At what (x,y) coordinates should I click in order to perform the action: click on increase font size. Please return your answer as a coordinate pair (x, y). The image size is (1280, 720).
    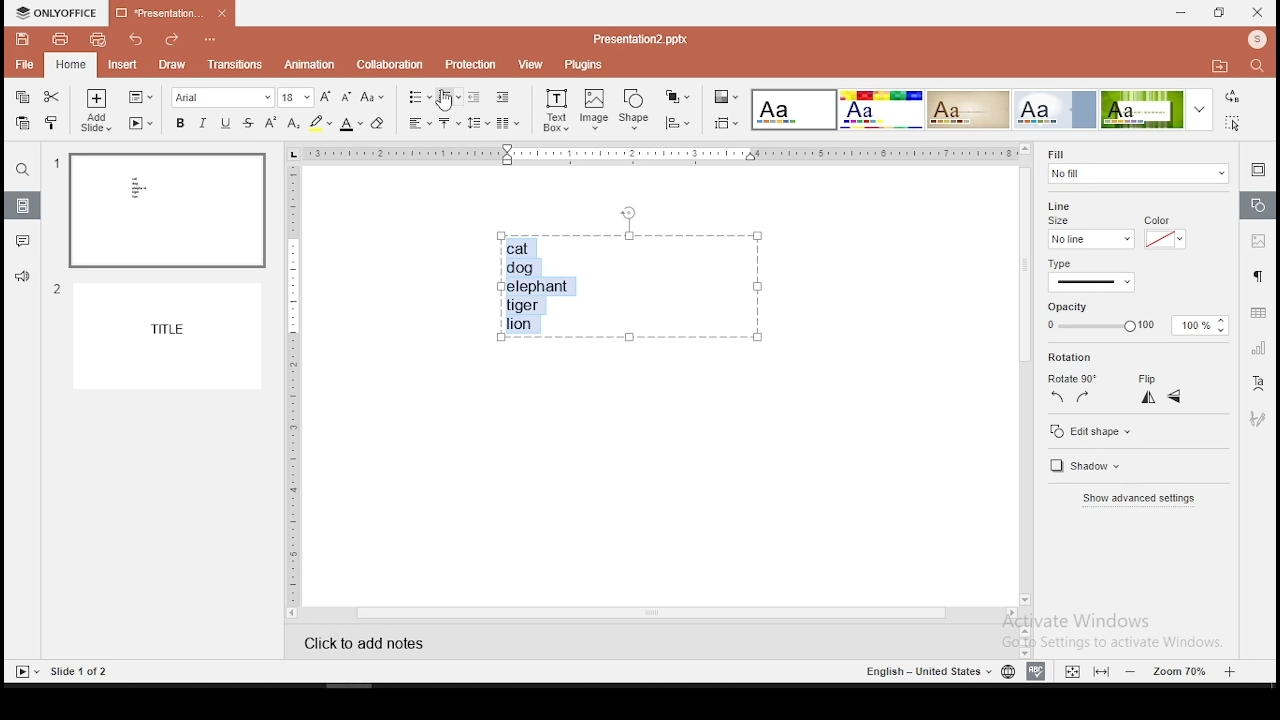
    Looking at the image, I should click on (328, 97).